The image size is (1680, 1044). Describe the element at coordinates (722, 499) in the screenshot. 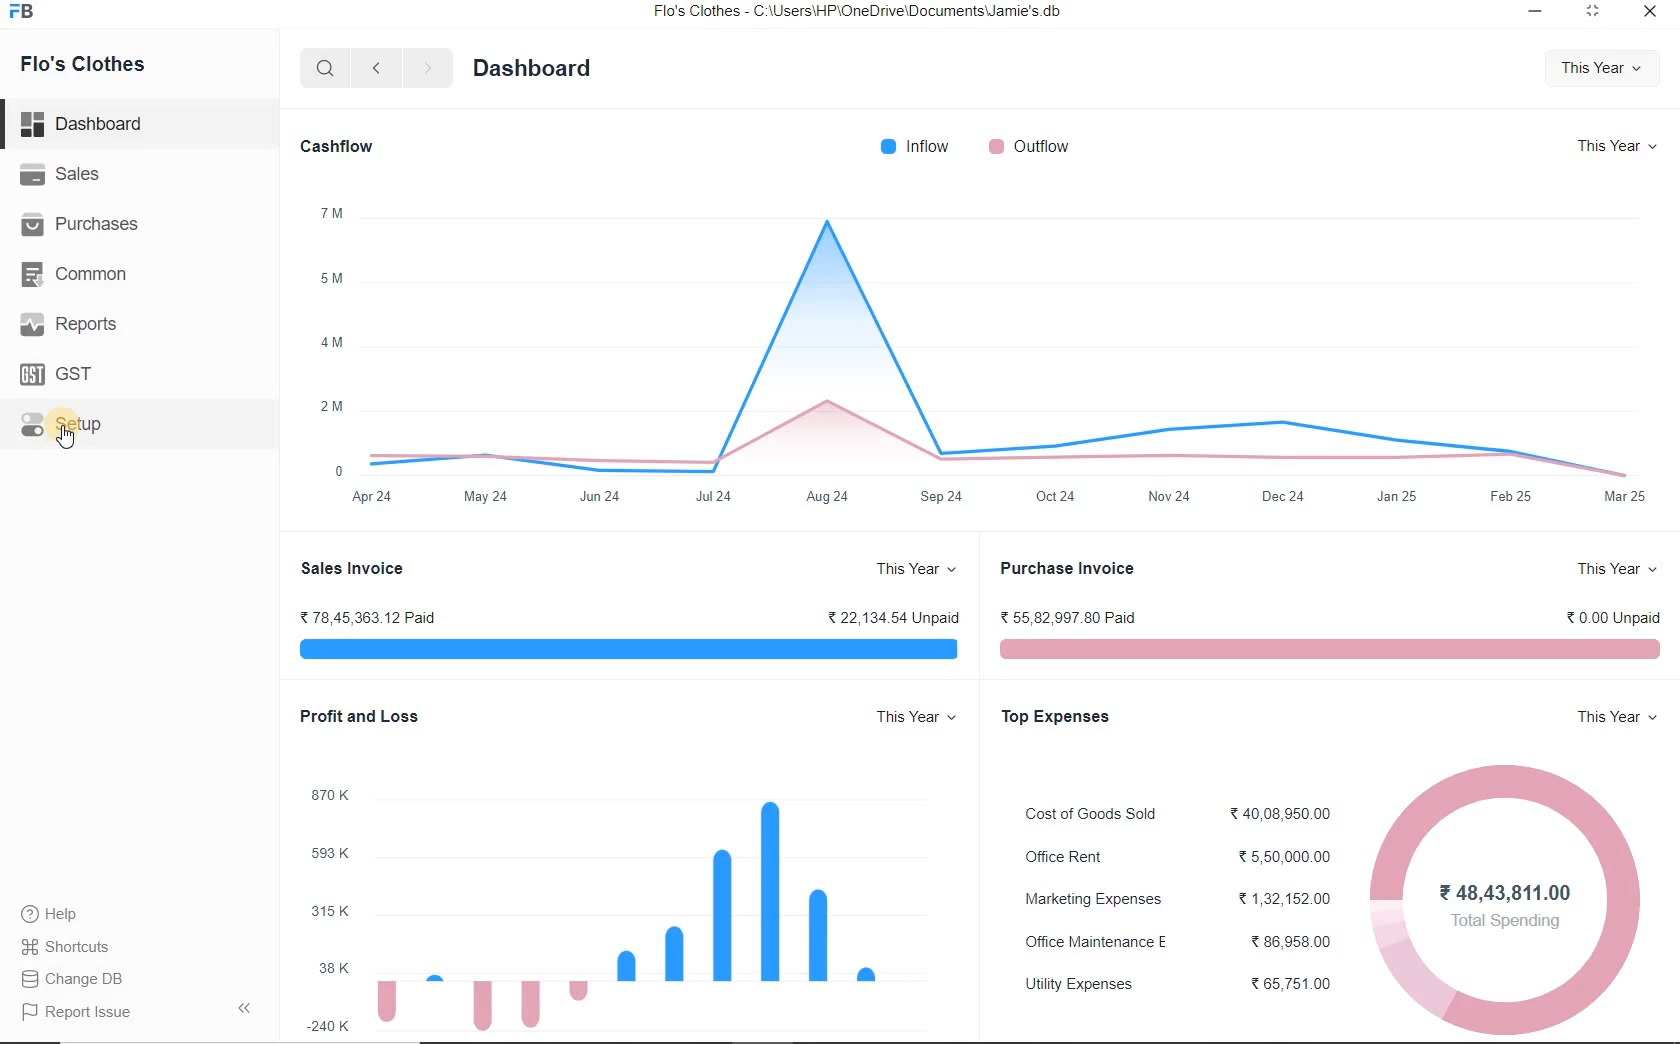

I see `Jul 24` at that location.